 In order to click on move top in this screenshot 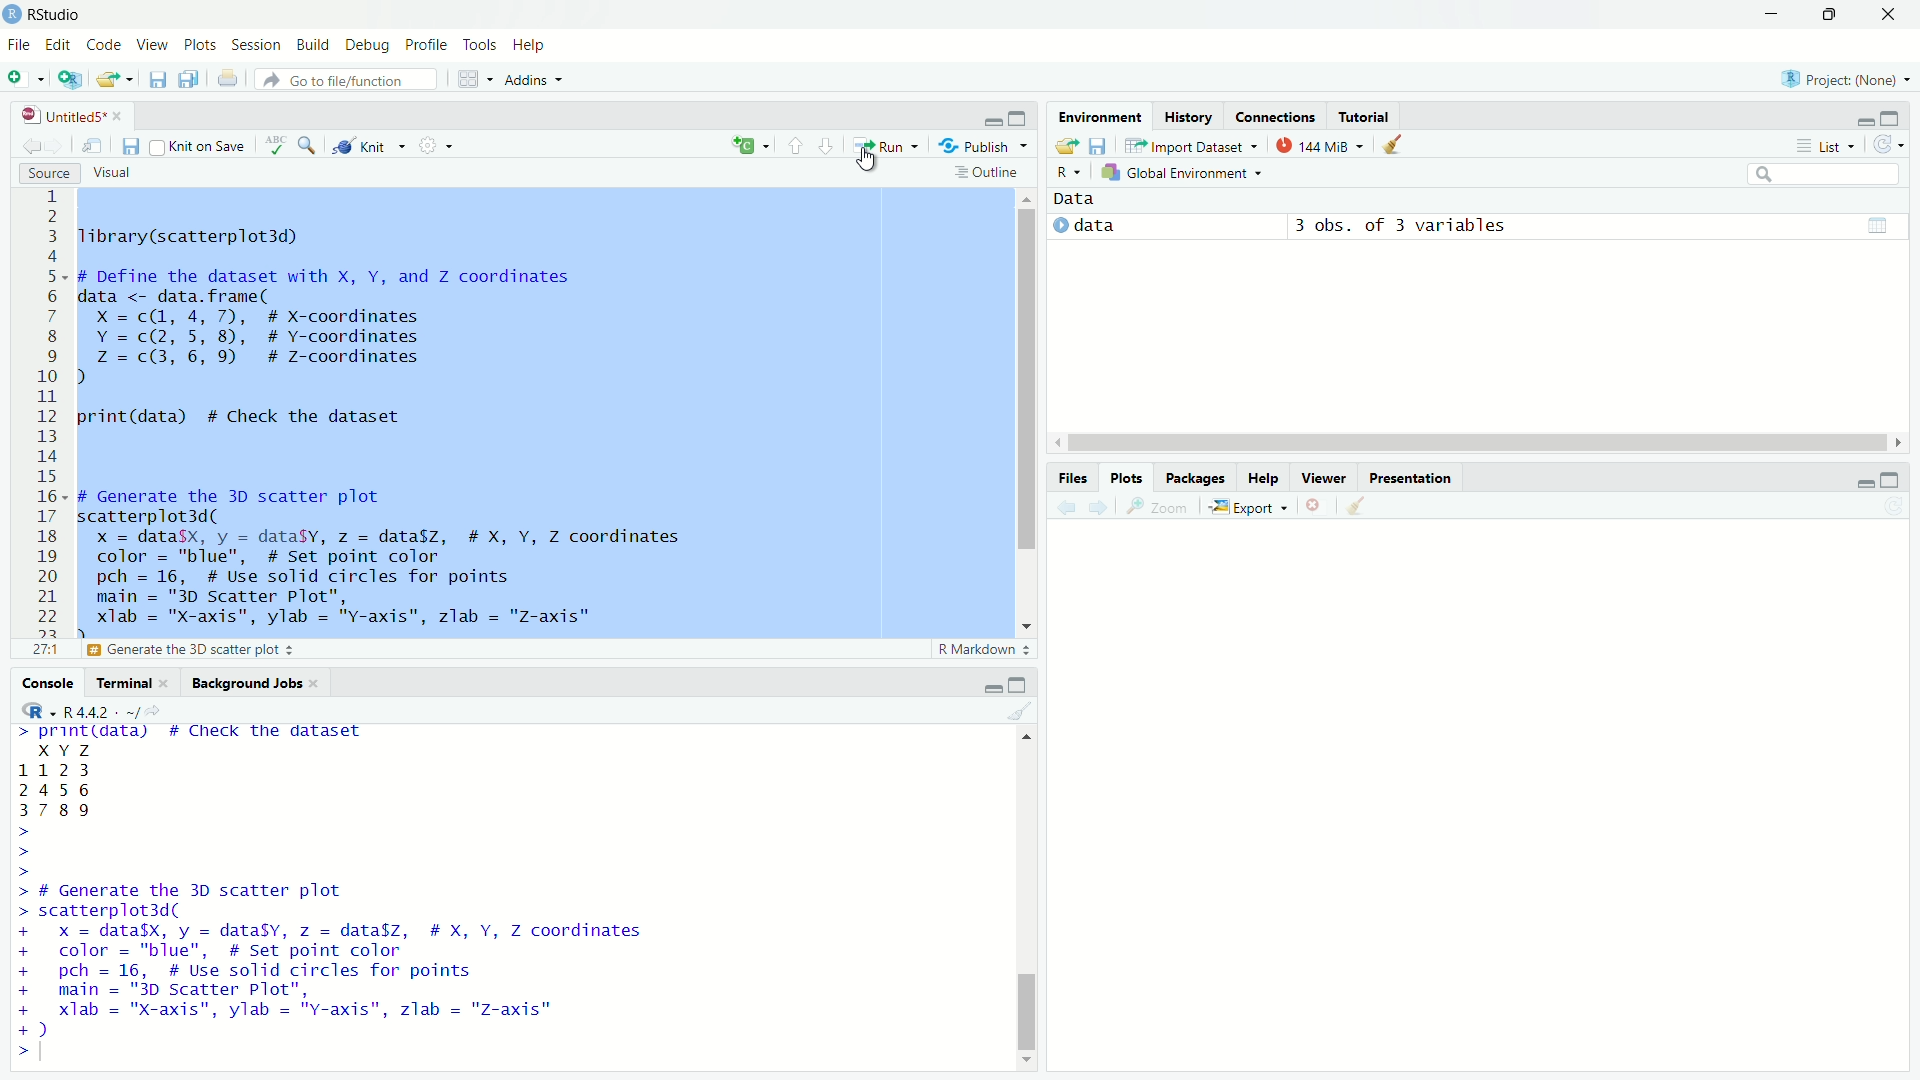, I will do `click(1026, 735)`.